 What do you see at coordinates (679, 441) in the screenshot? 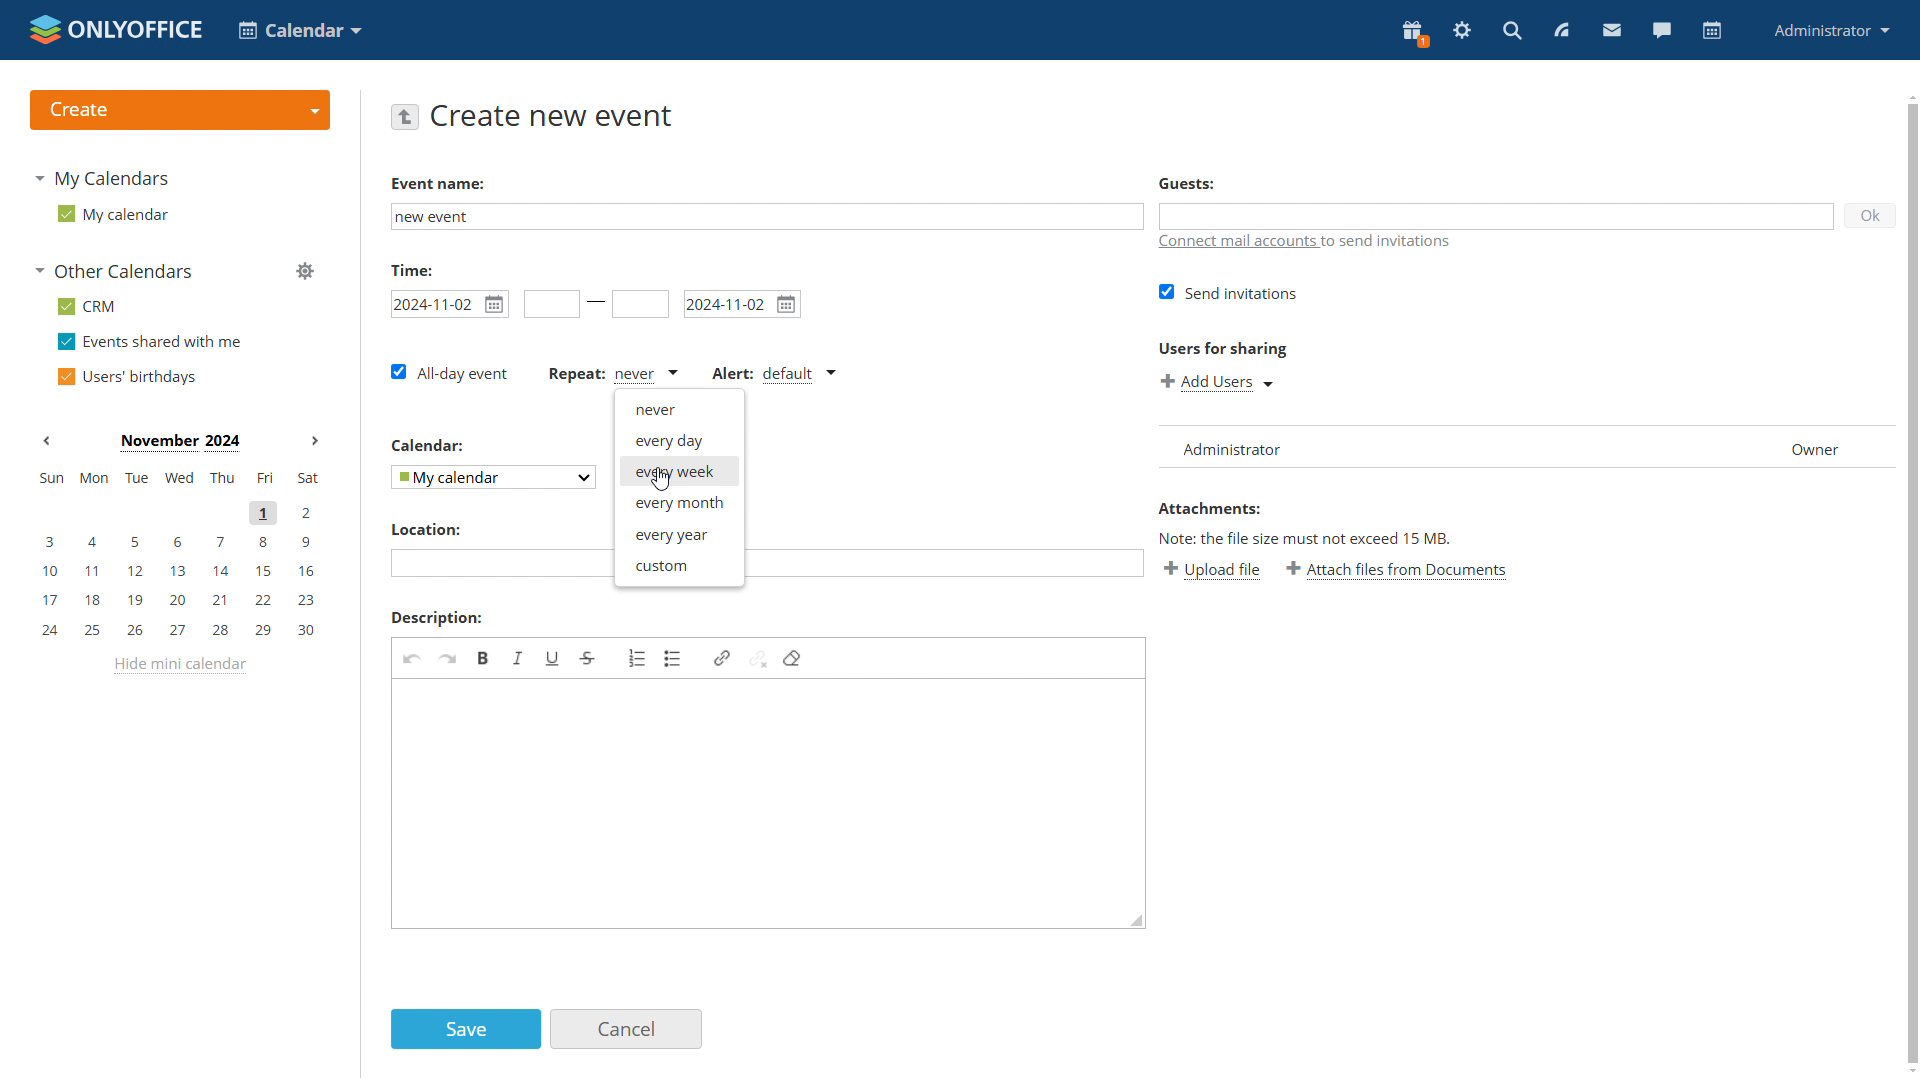
I see `every day` at bounding box center [679, 441].